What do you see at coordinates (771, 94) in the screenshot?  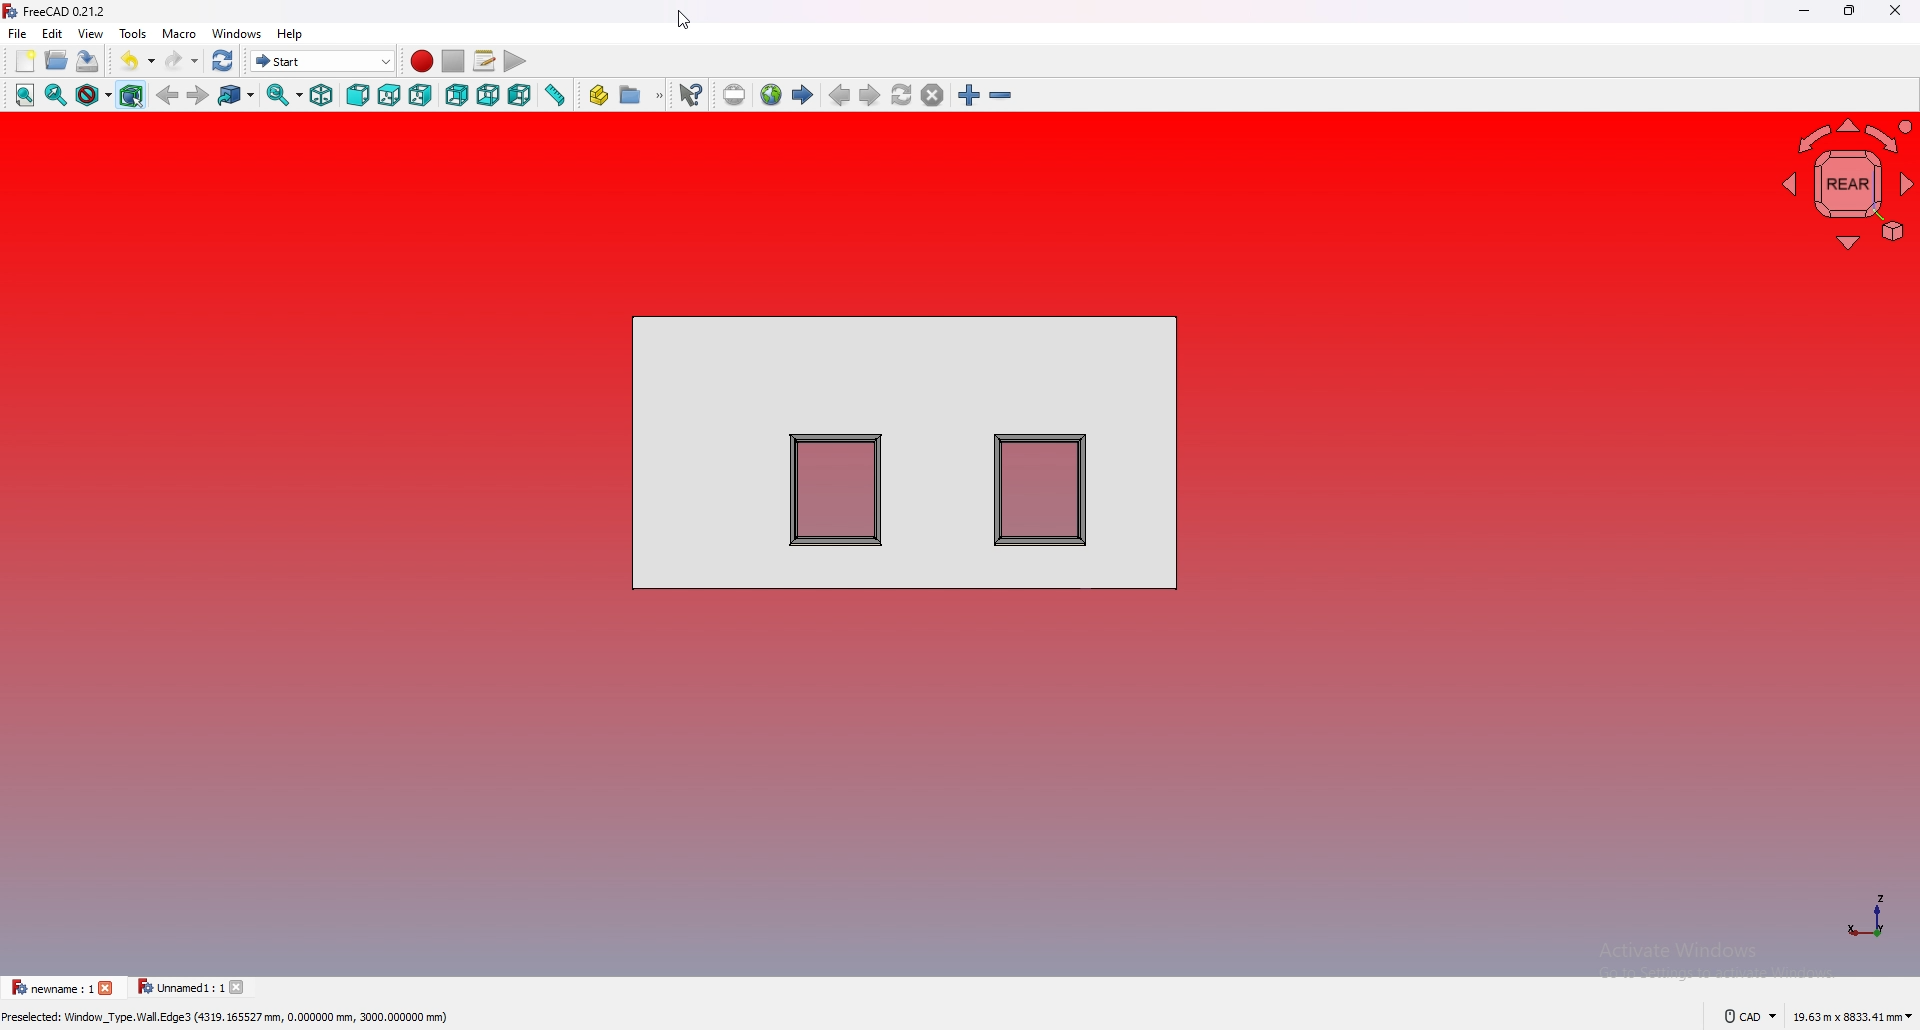 I see `open website` at bounding box center [771, 94].